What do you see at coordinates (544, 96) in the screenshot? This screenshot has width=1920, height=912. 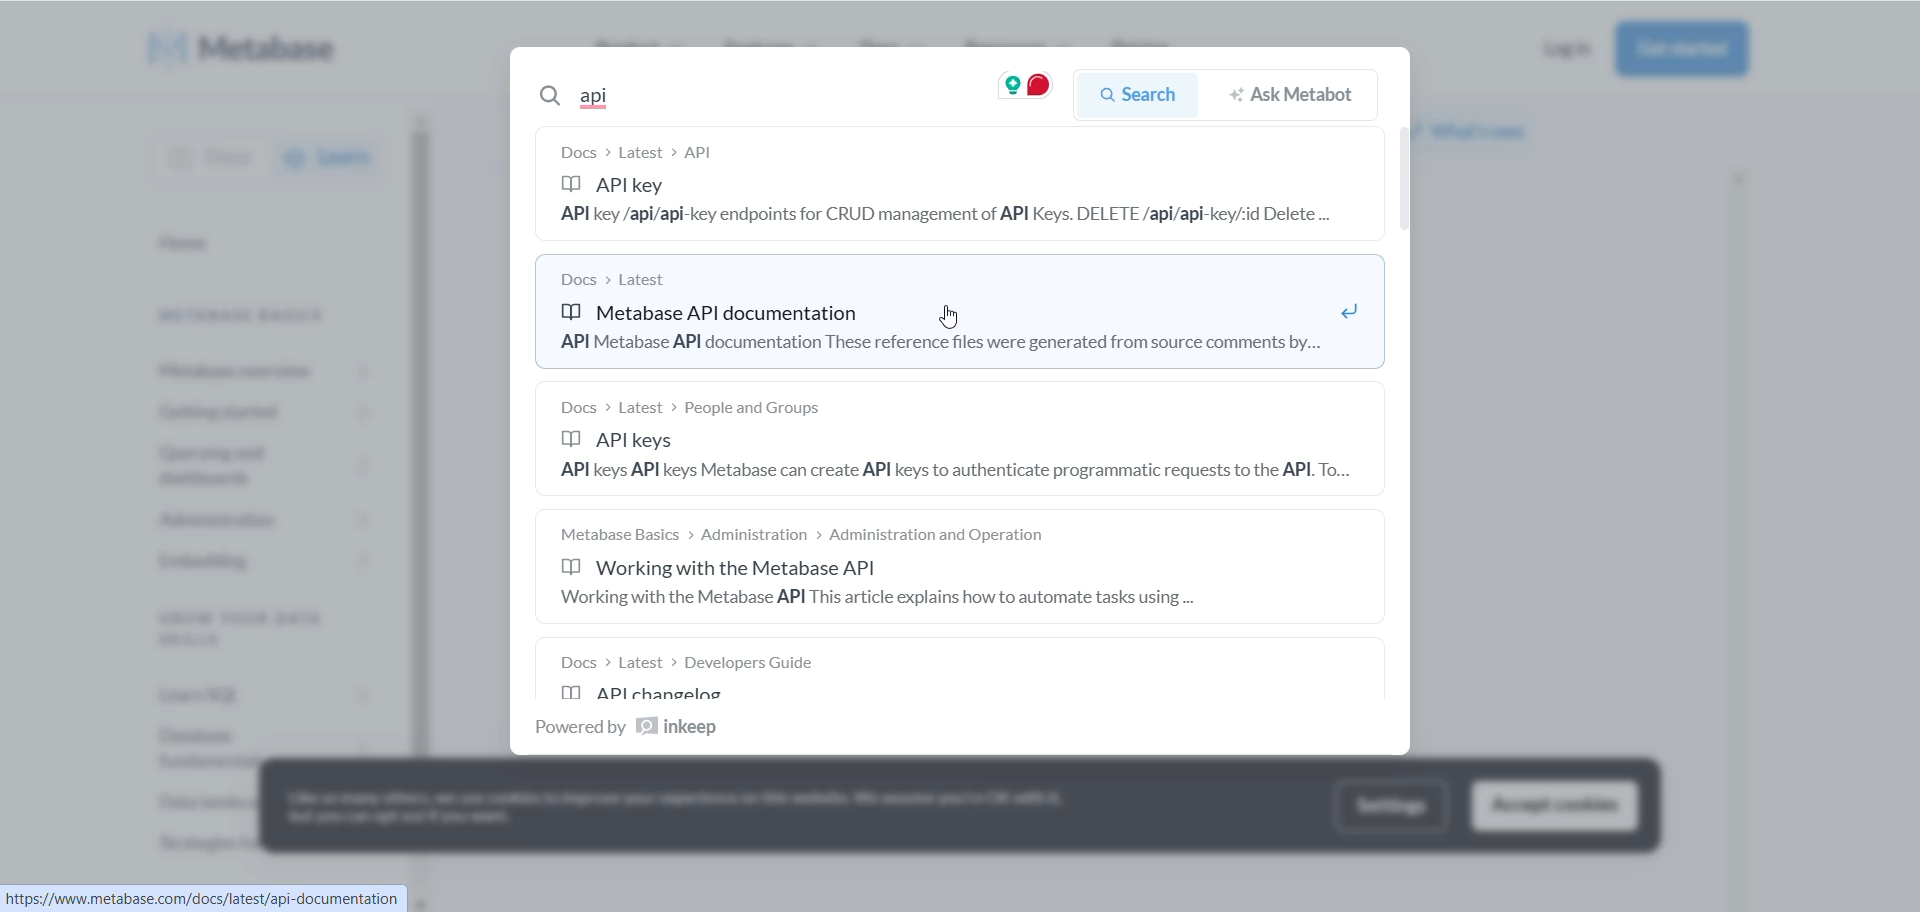 I see `logo` at bounding box center [544, 96].